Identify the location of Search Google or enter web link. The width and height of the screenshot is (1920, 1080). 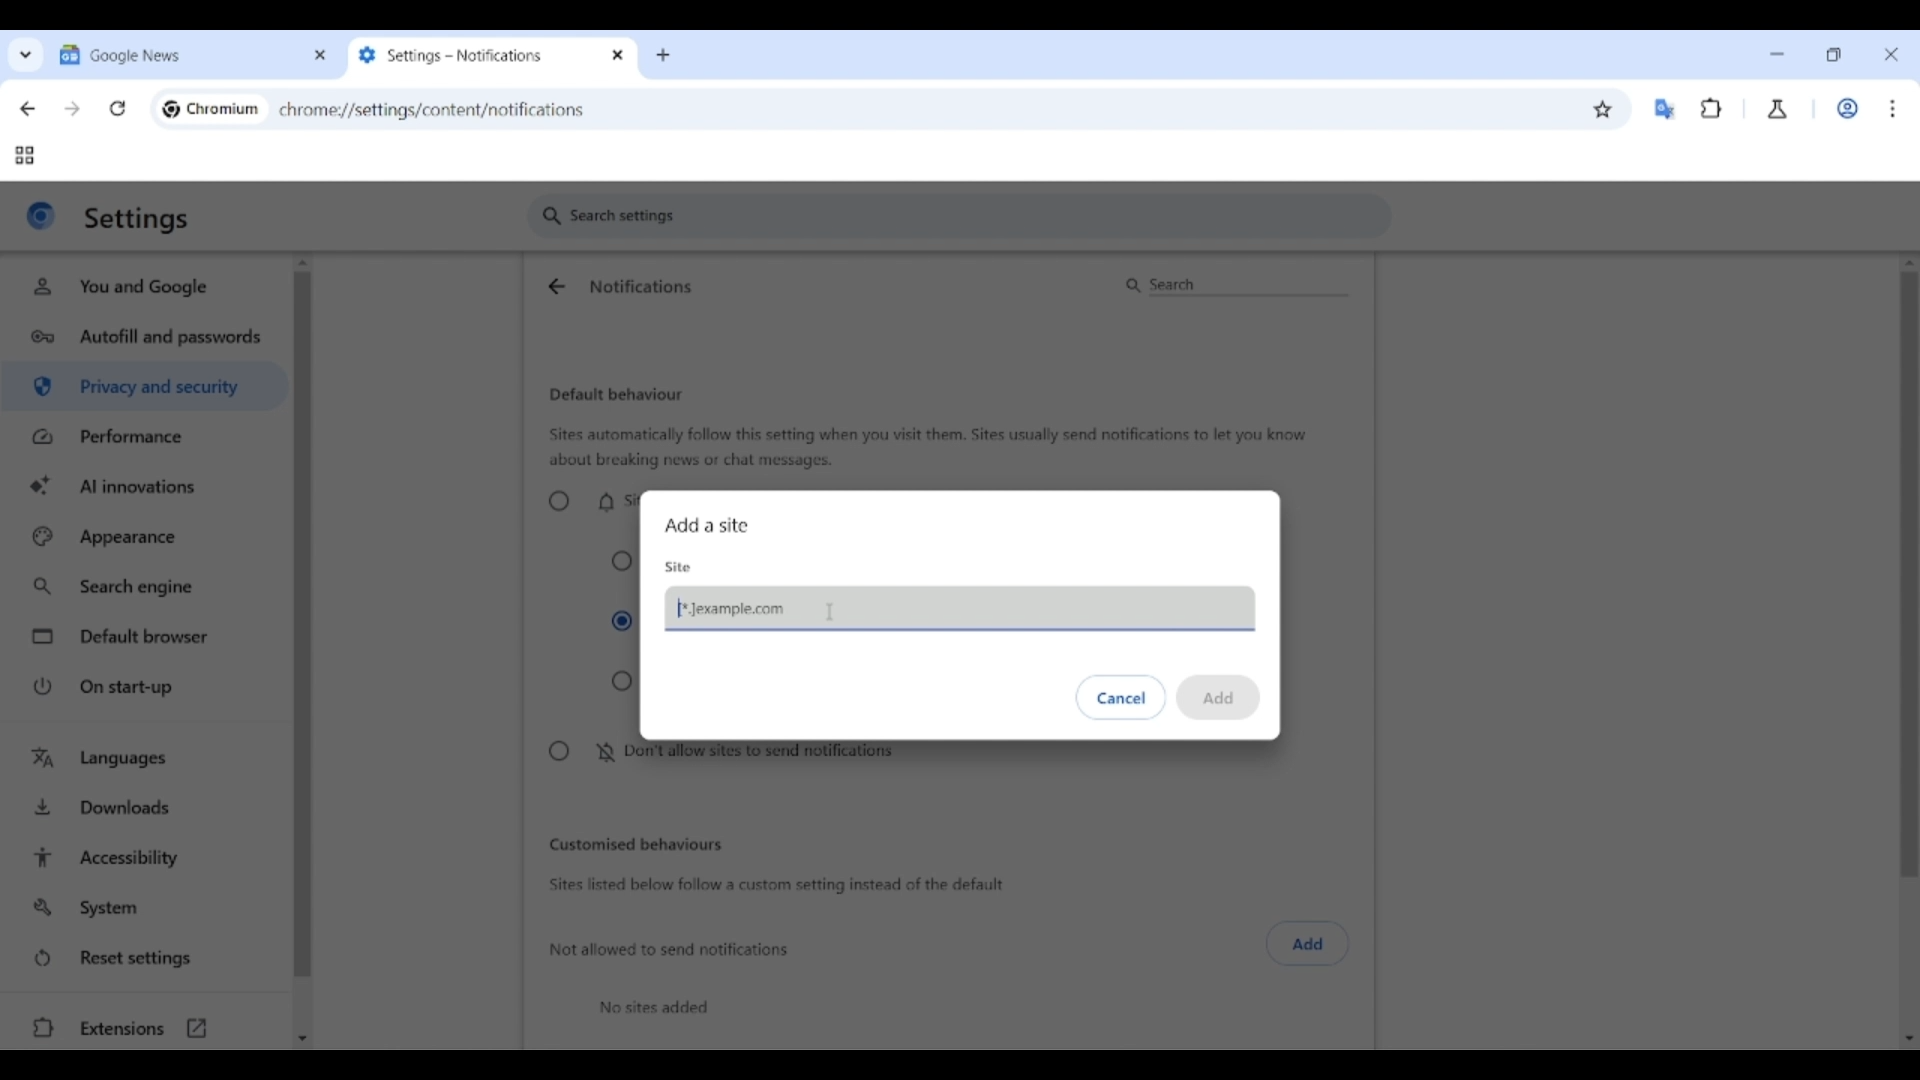
(1075, 109).